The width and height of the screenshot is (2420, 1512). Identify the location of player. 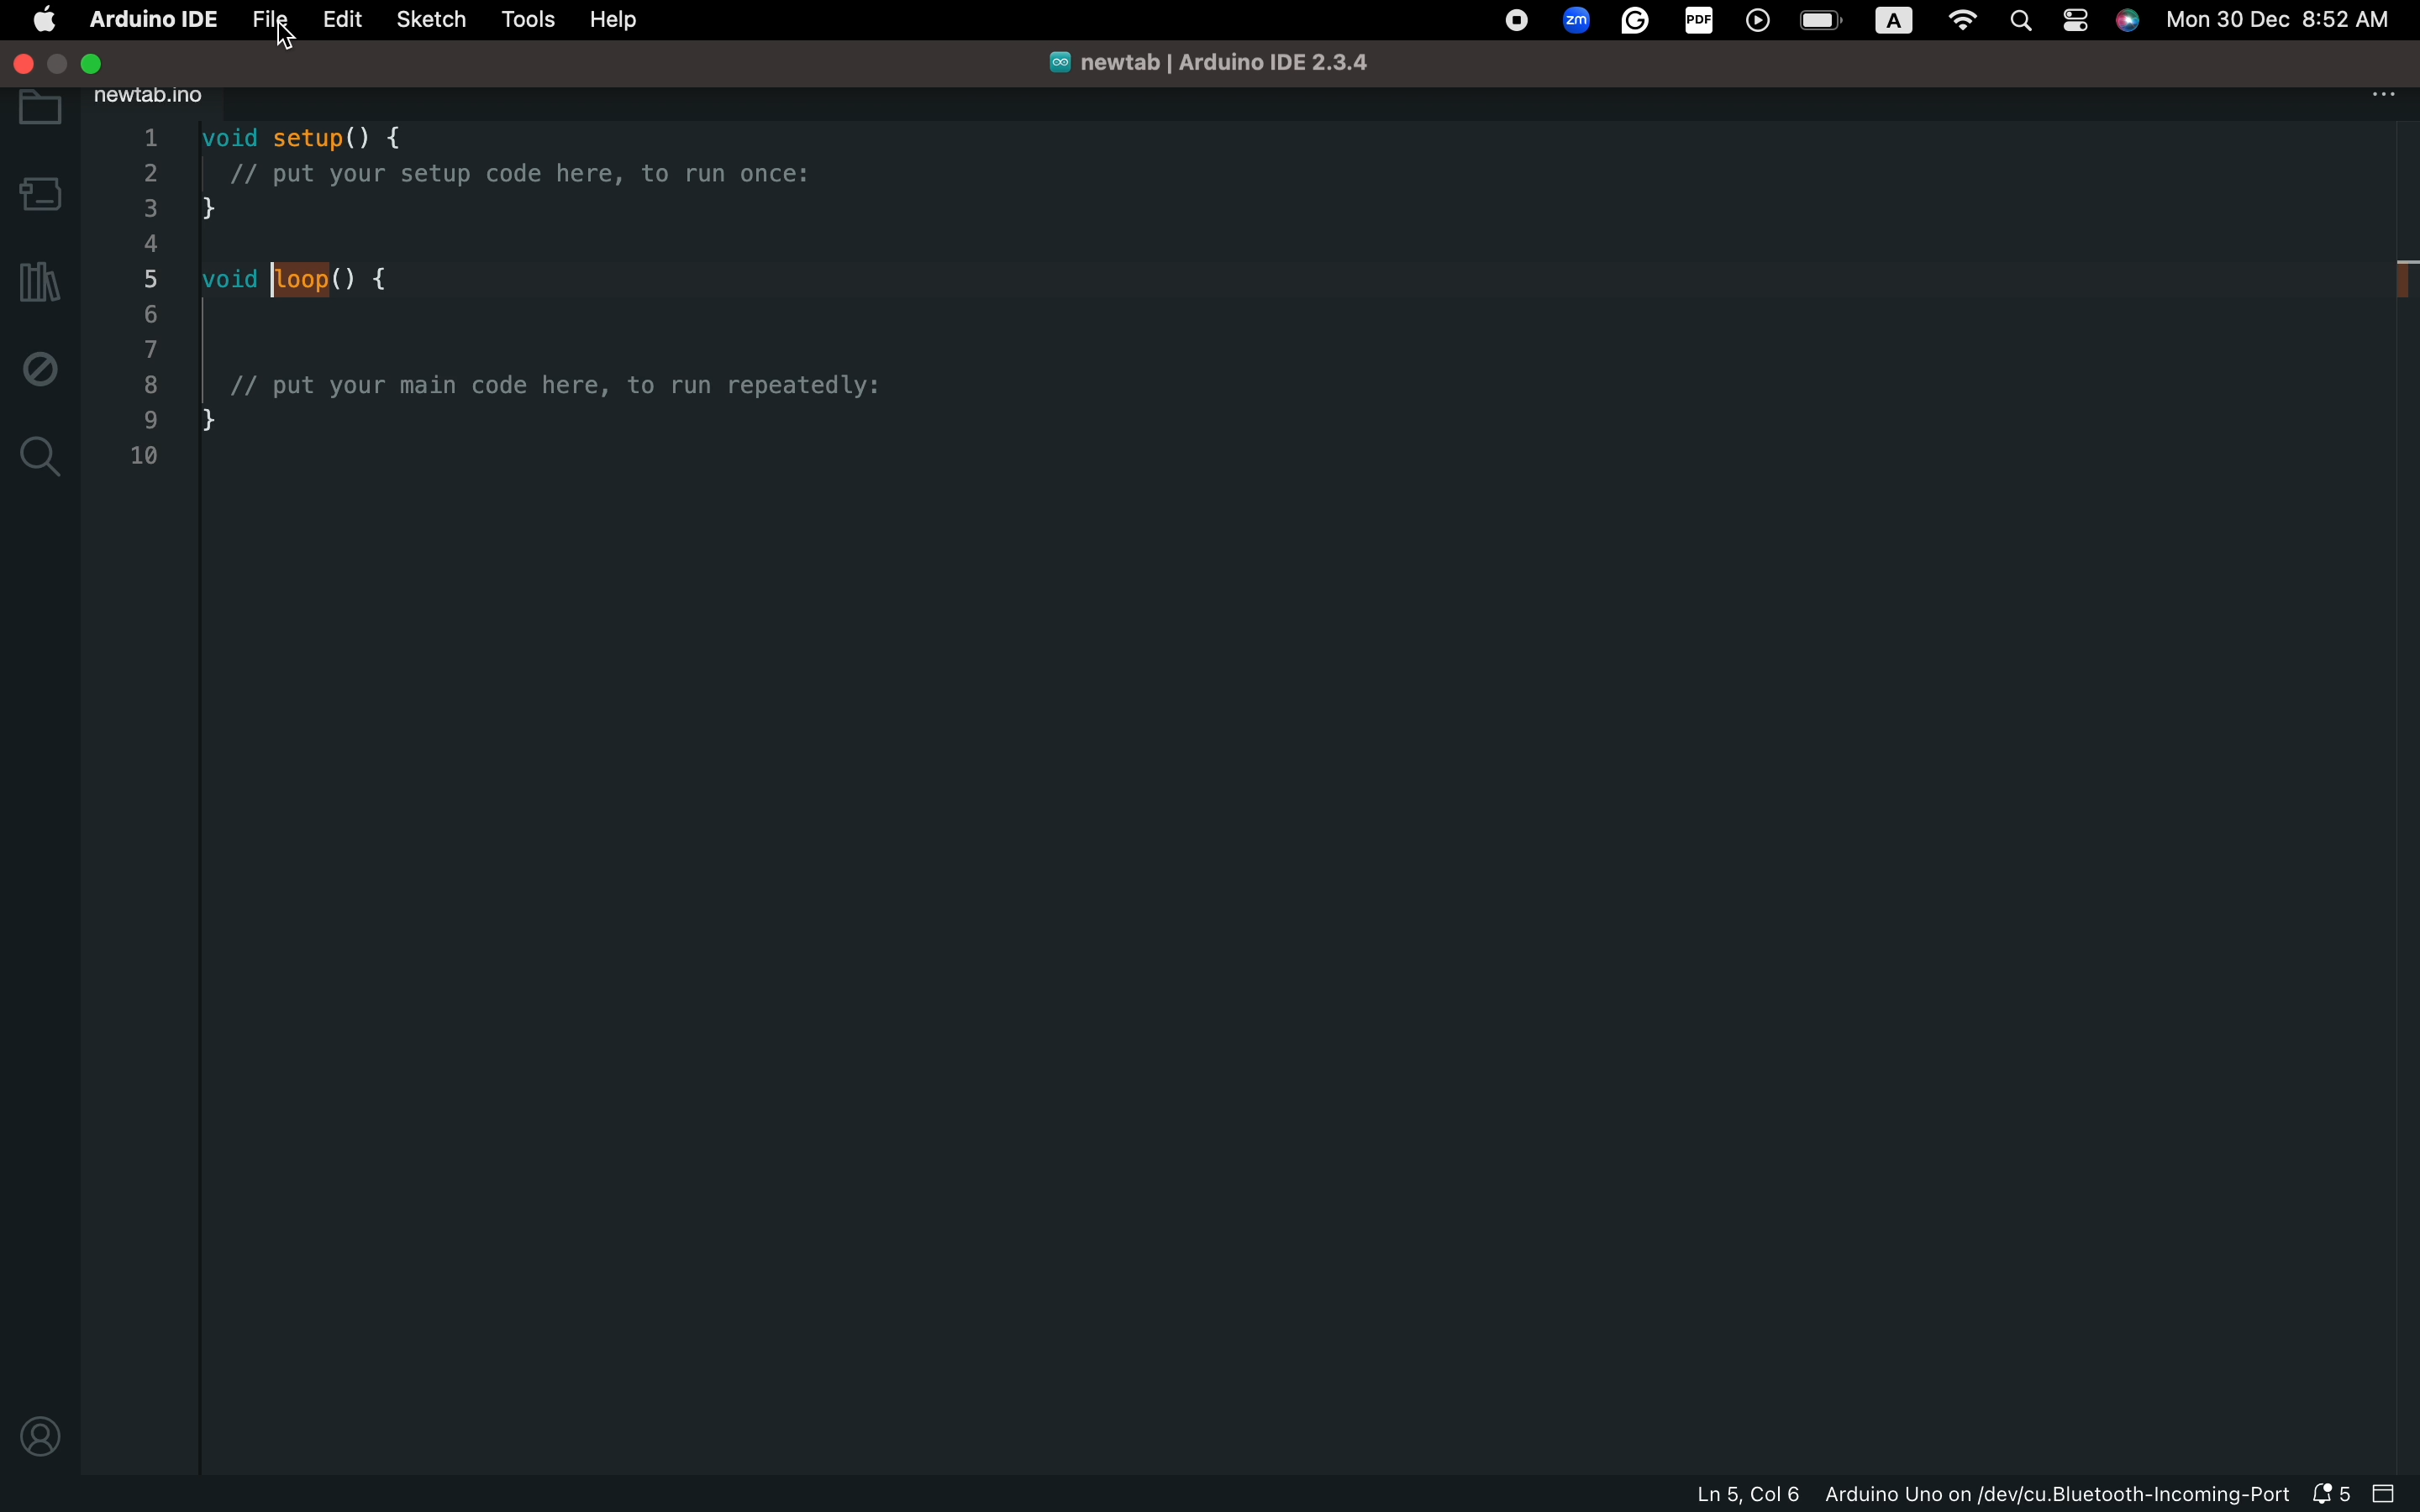
(1759, 20).